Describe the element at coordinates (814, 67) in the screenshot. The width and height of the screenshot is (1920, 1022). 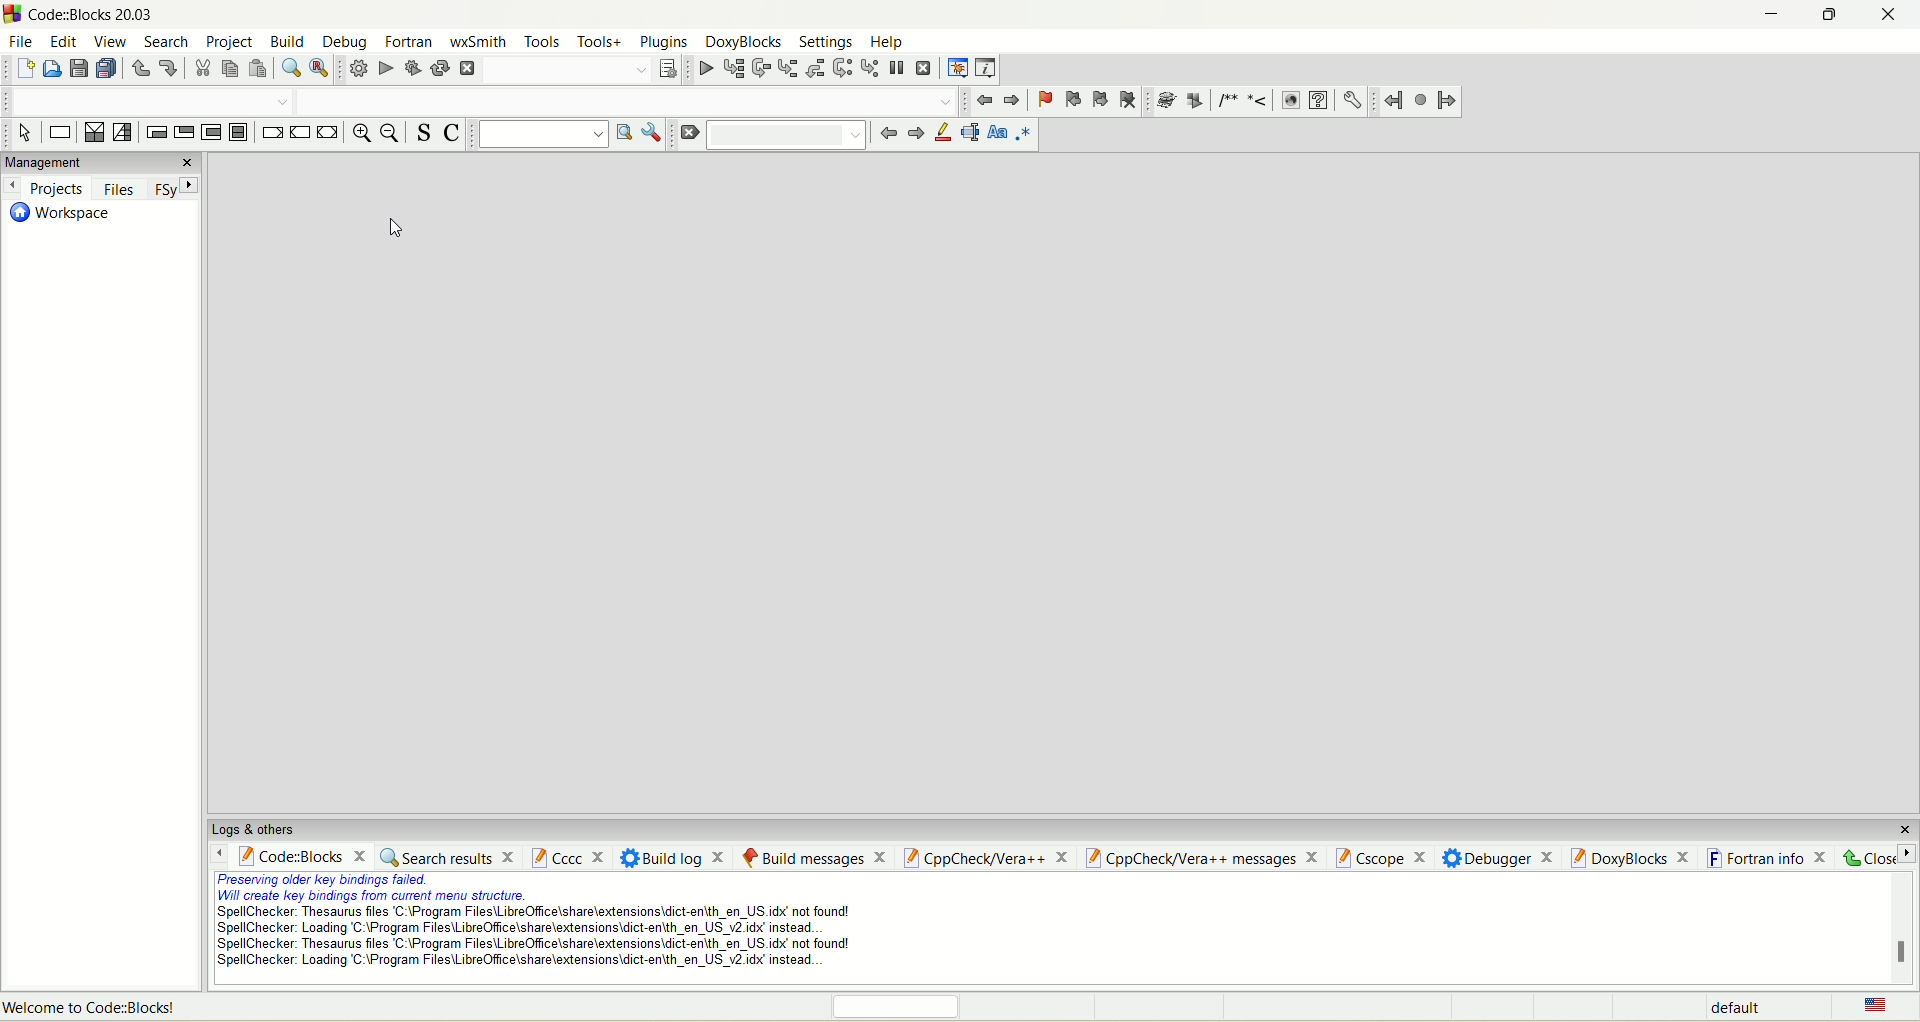
I see `step out` at that location.